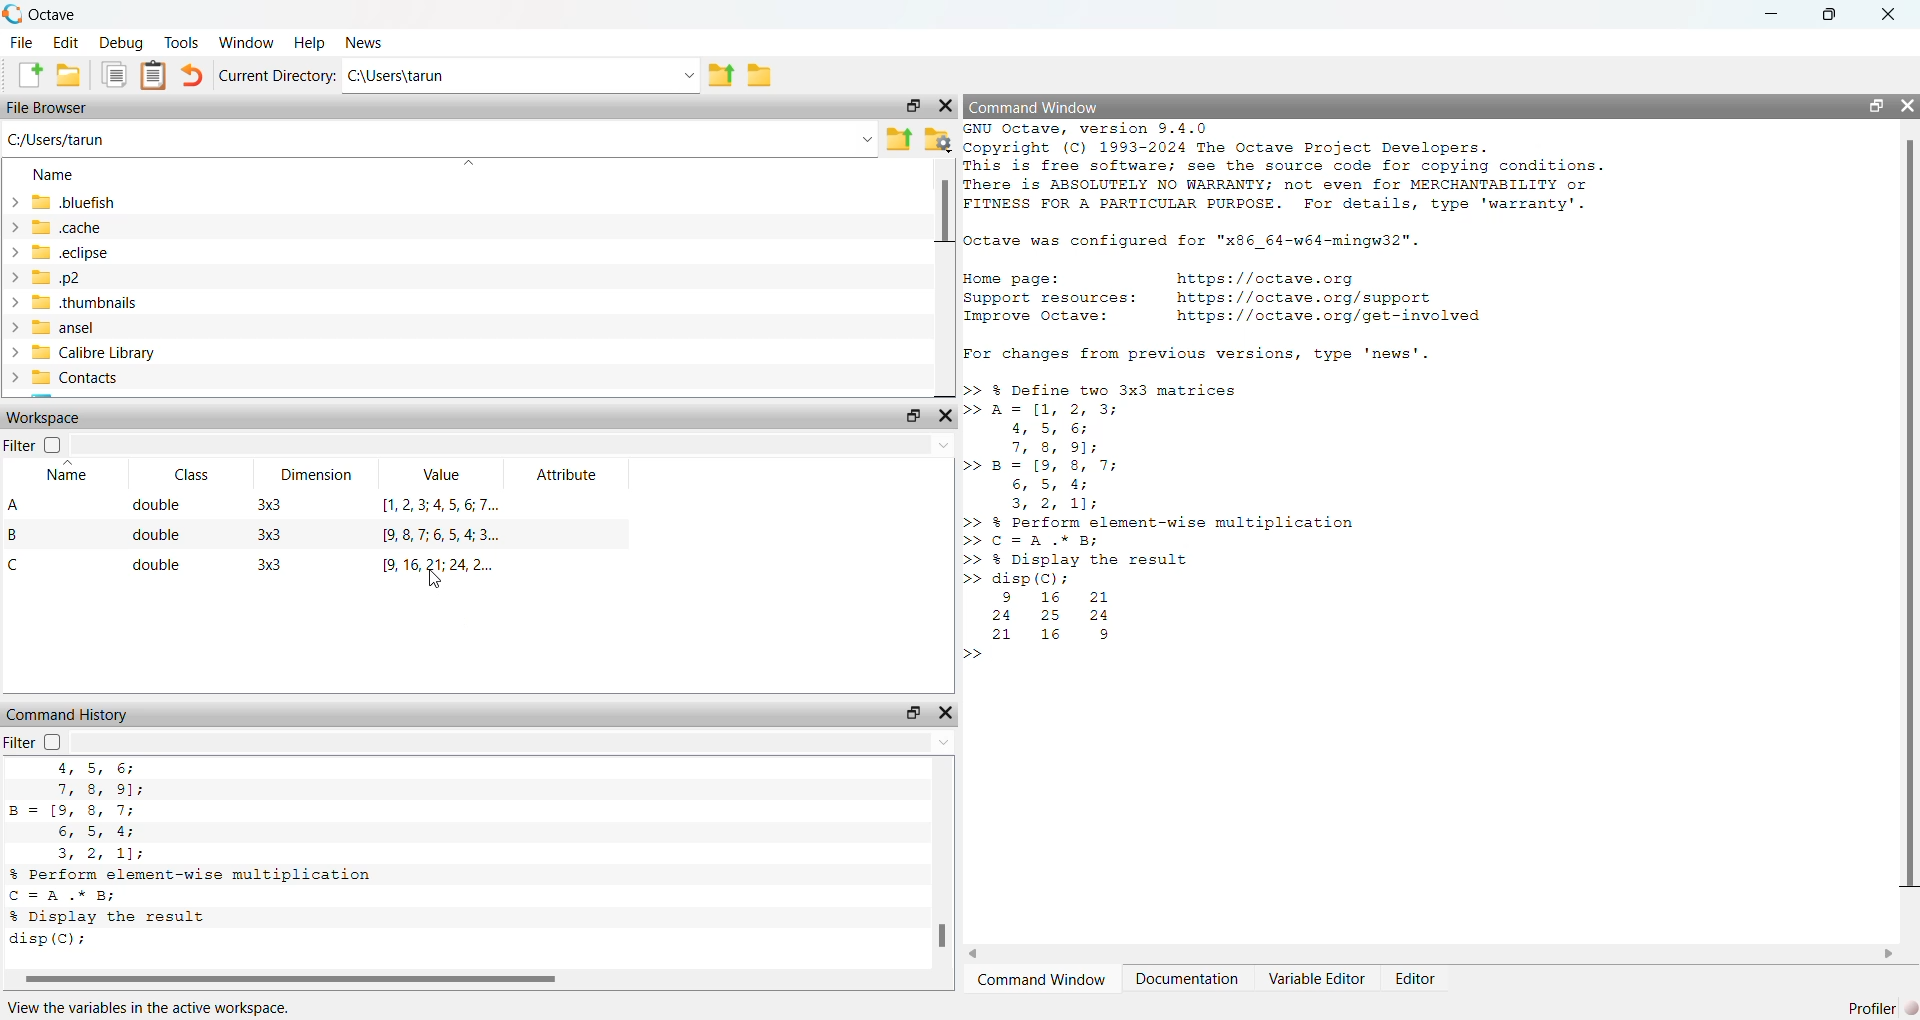 The height and width of the screenshot is (1020, 1920). Describe the element at coordinates (20, 445) in the screenshot. I see `Filter` at that location.